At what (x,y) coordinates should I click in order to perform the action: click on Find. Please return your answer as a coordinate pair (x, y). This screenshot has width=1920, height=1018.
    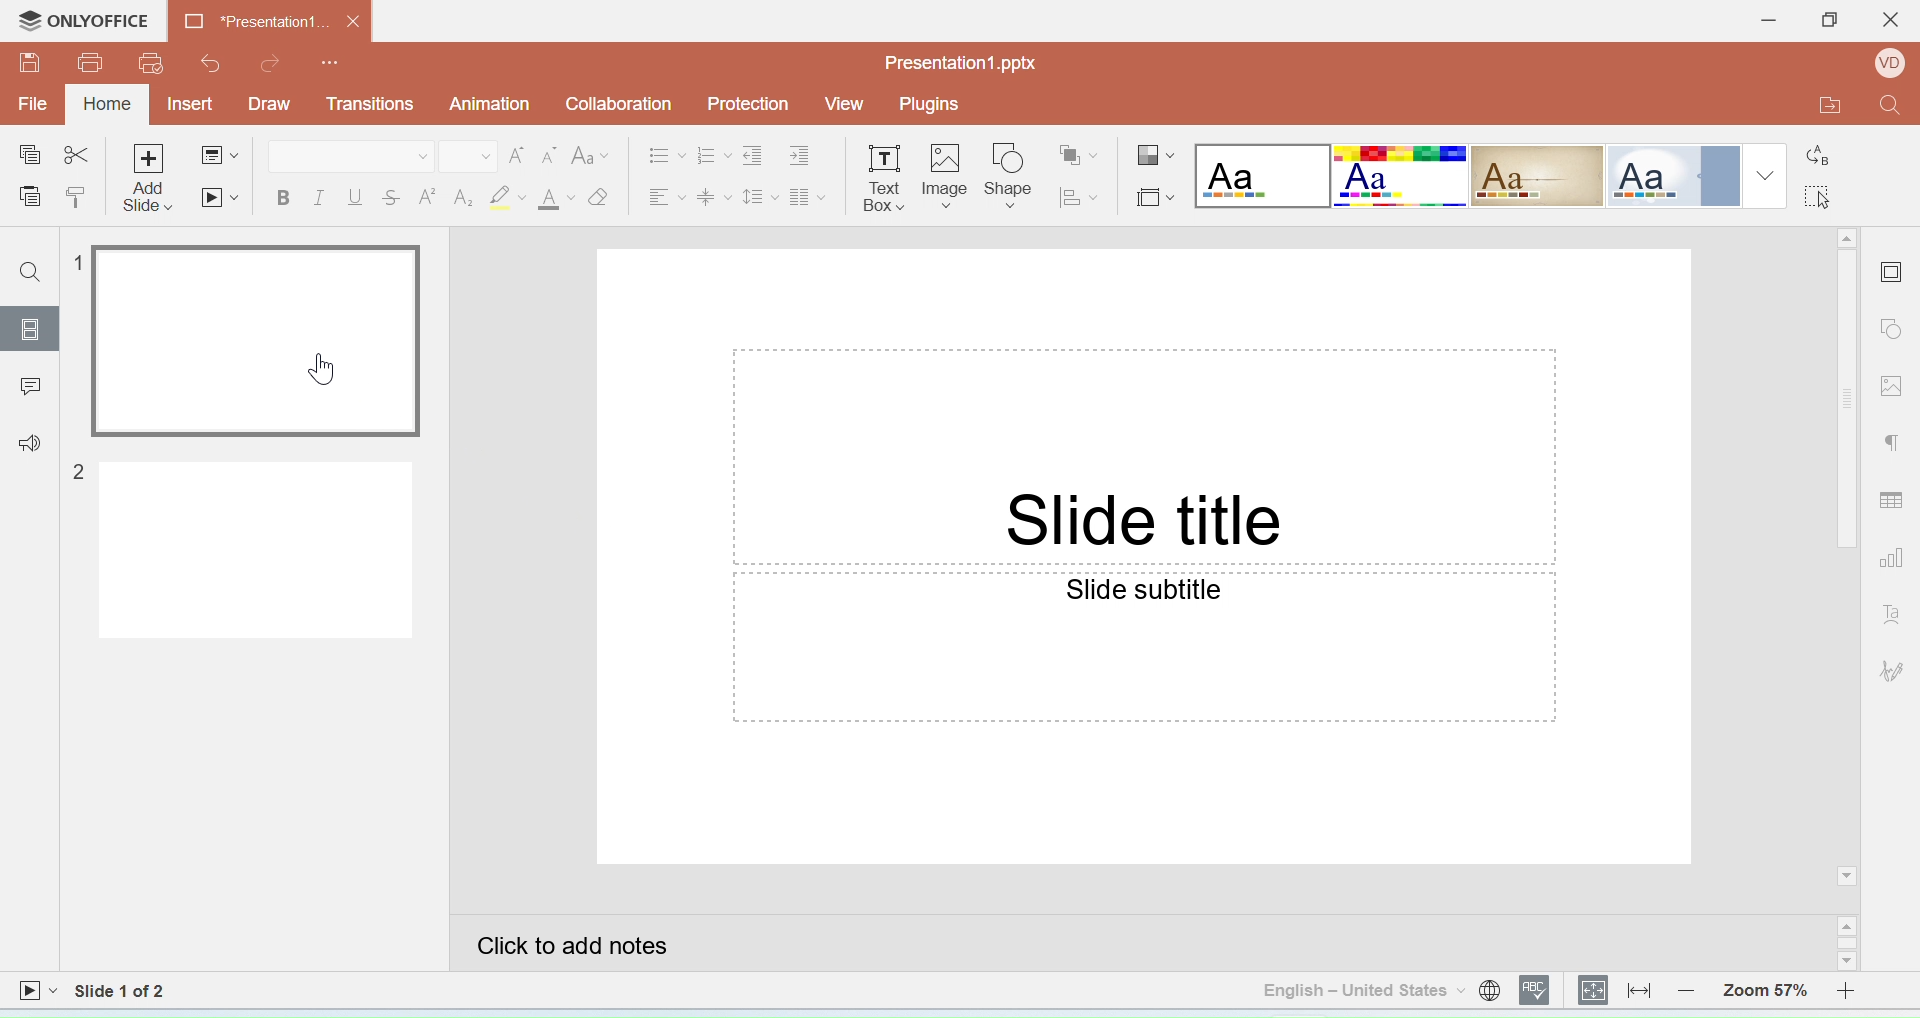
    Looking at the image, I should click on (33, 274).